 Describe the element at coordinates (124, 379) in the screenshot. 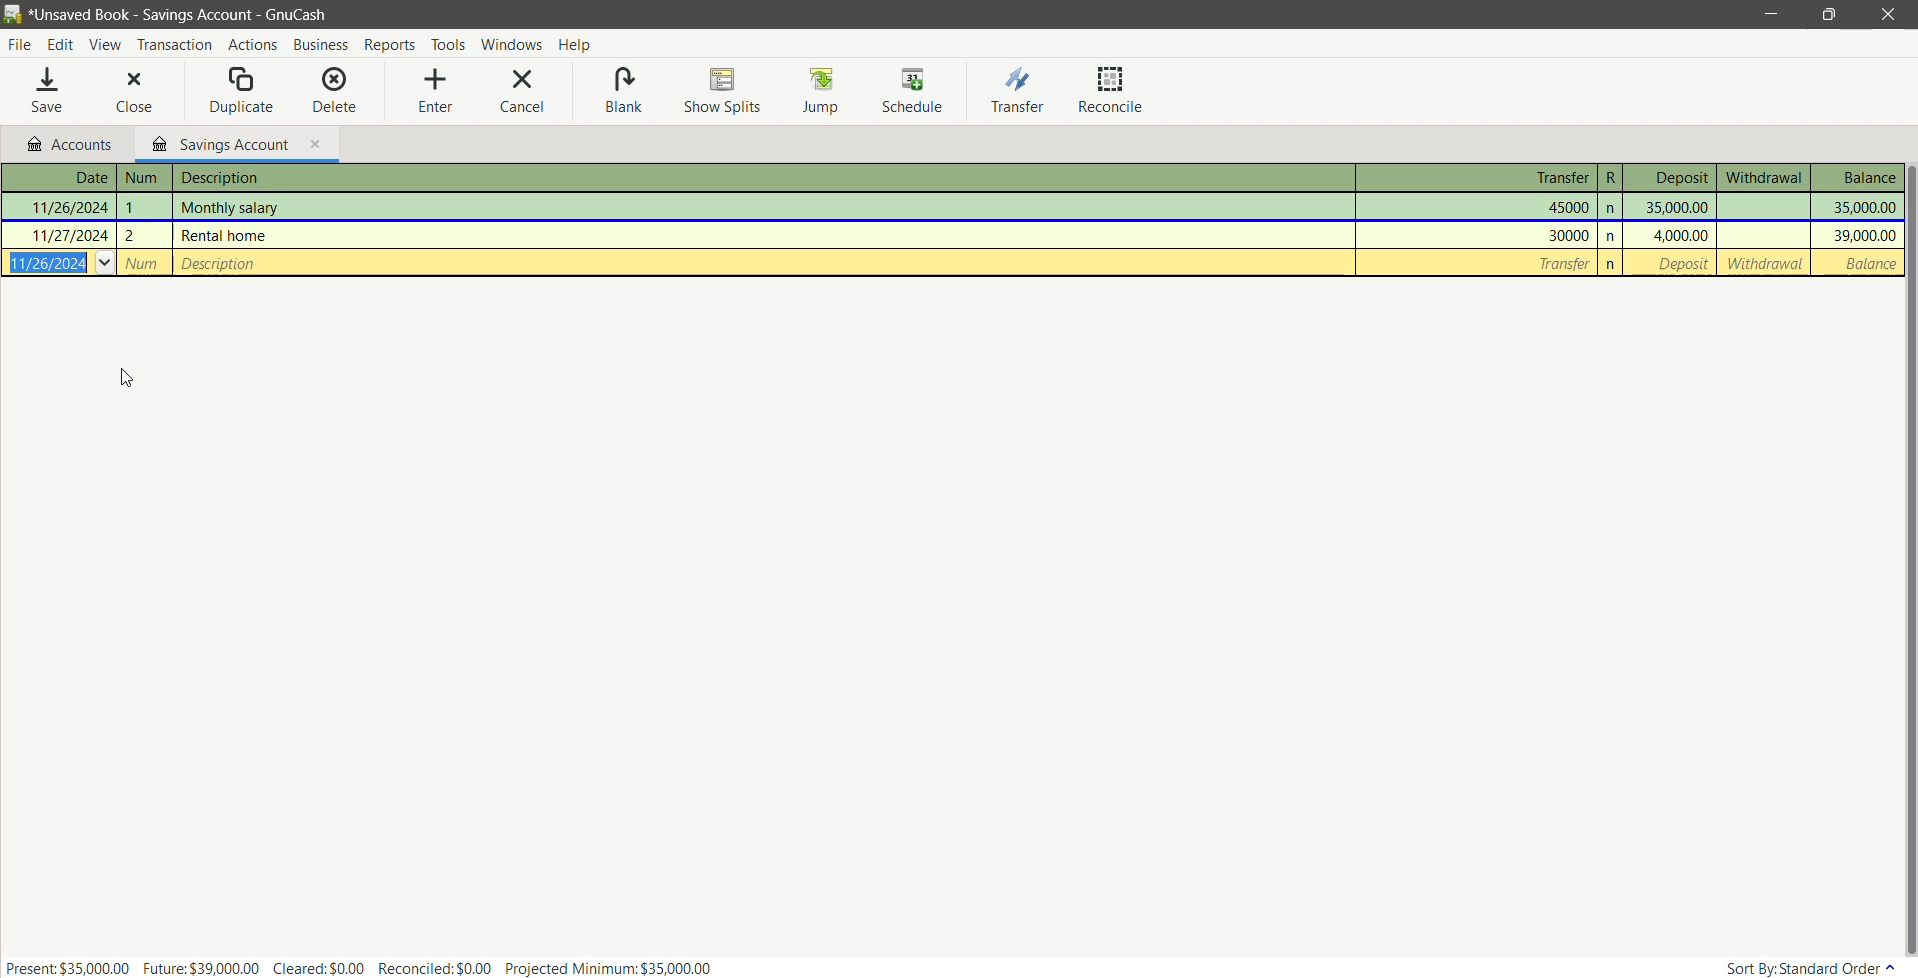

I see `Cursor` at that location.